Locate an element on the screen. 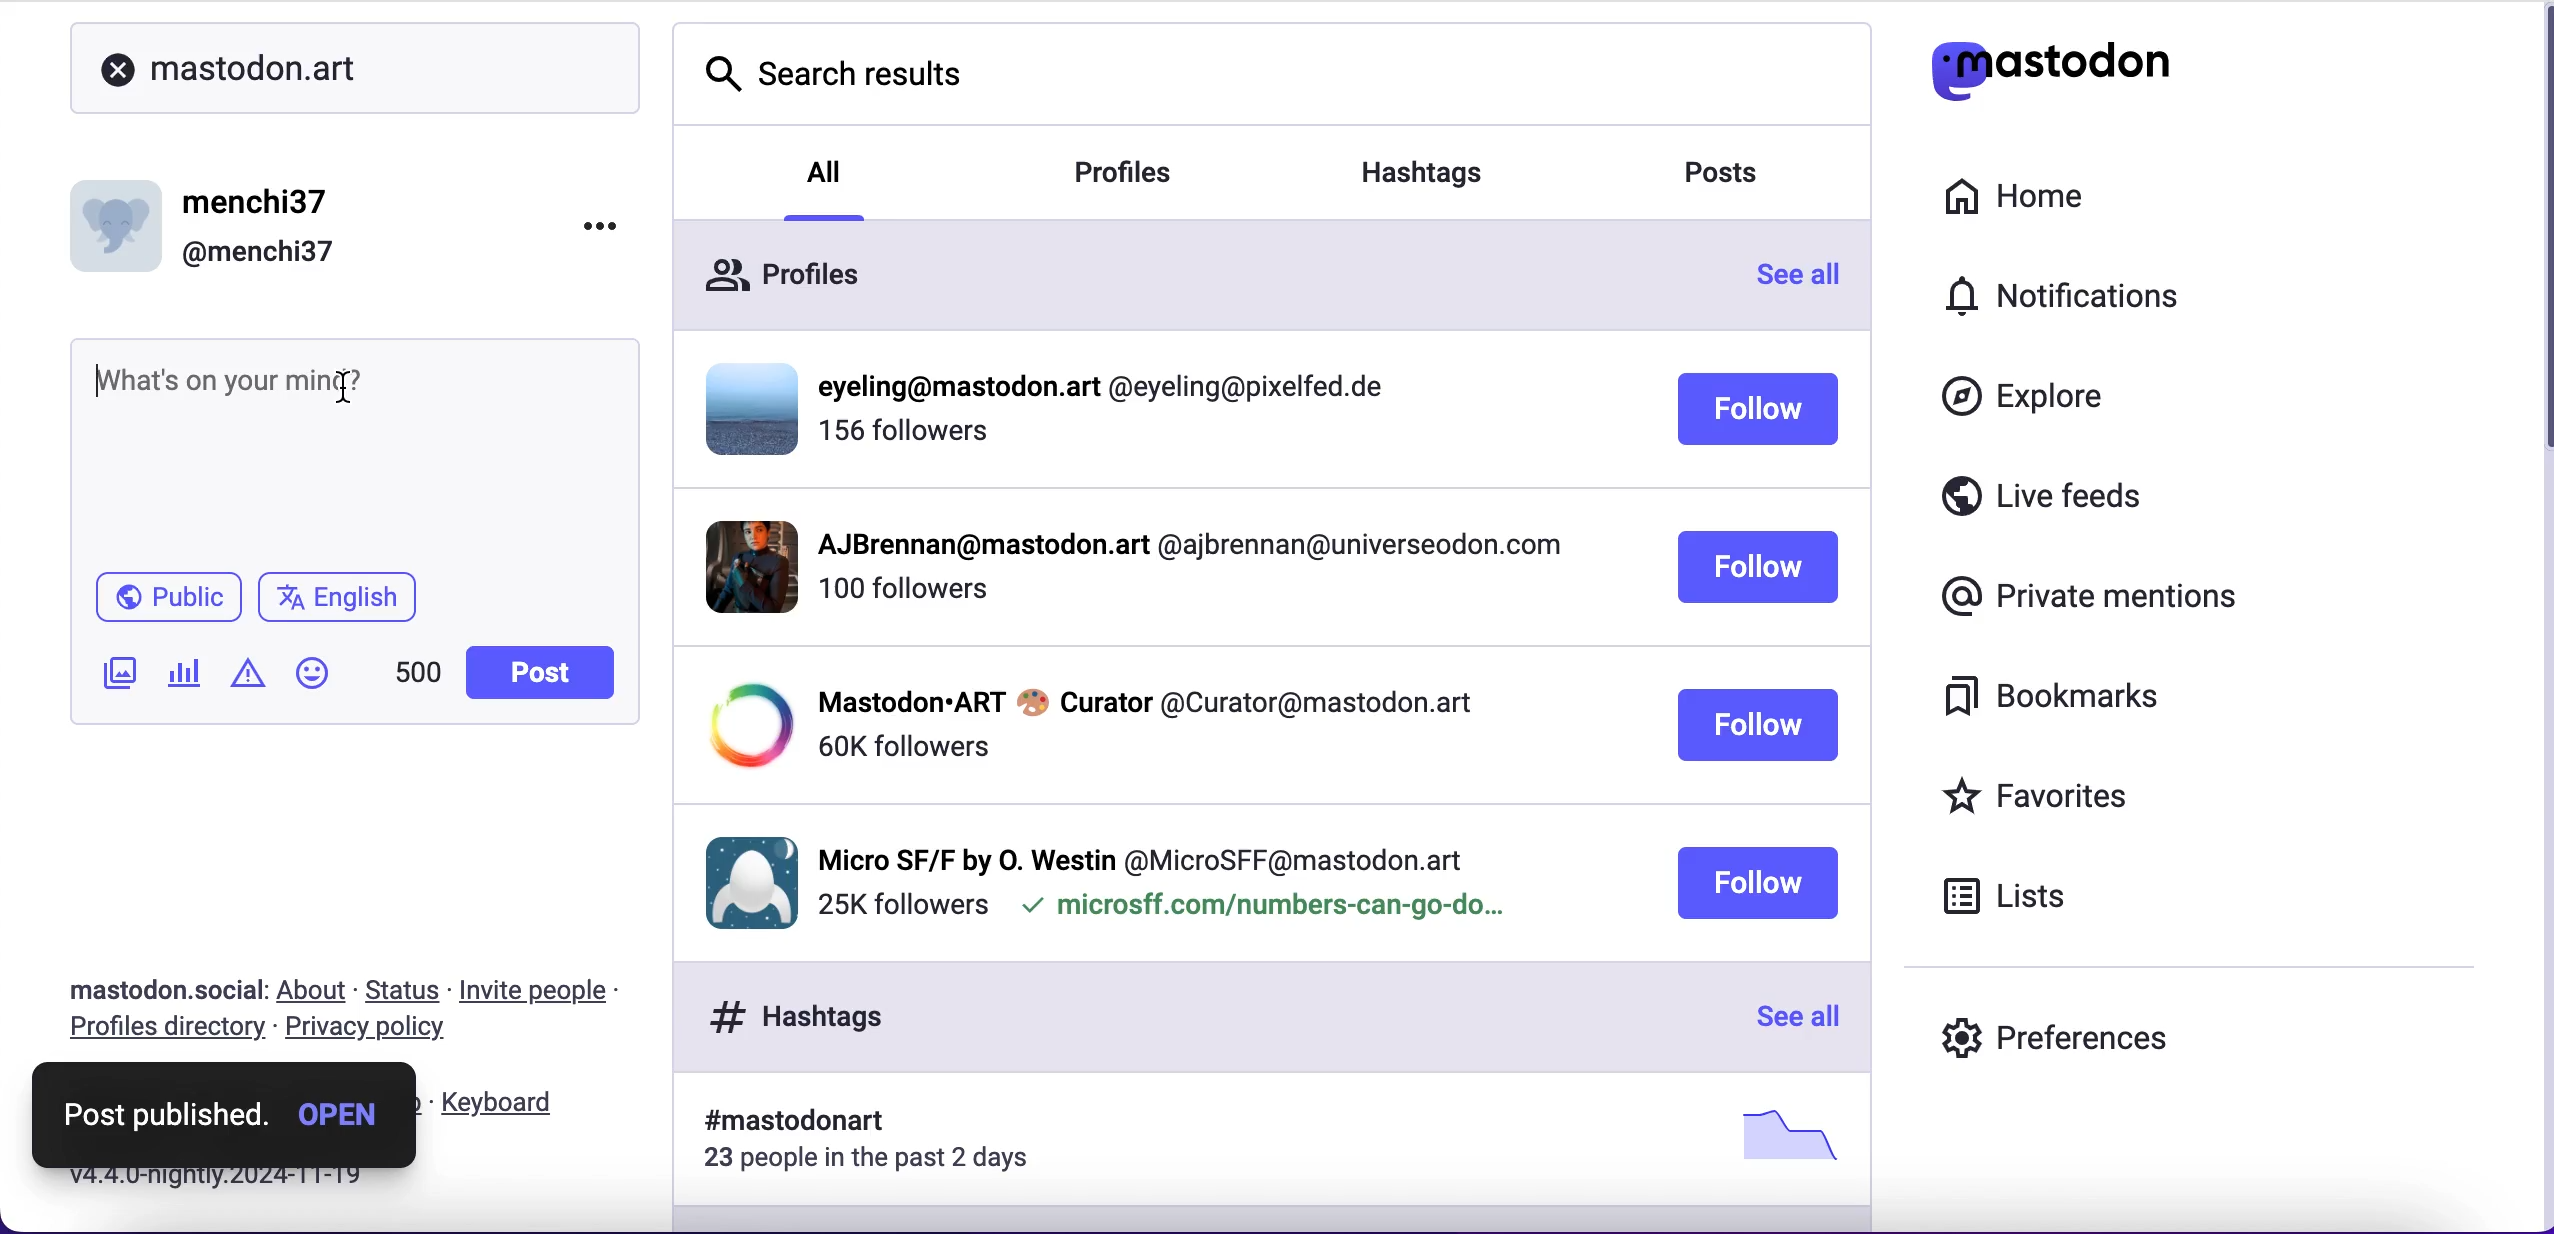 The width and height of the screenshot is (2554, 1234). scroll bar is located at coordinates (2536, 239).